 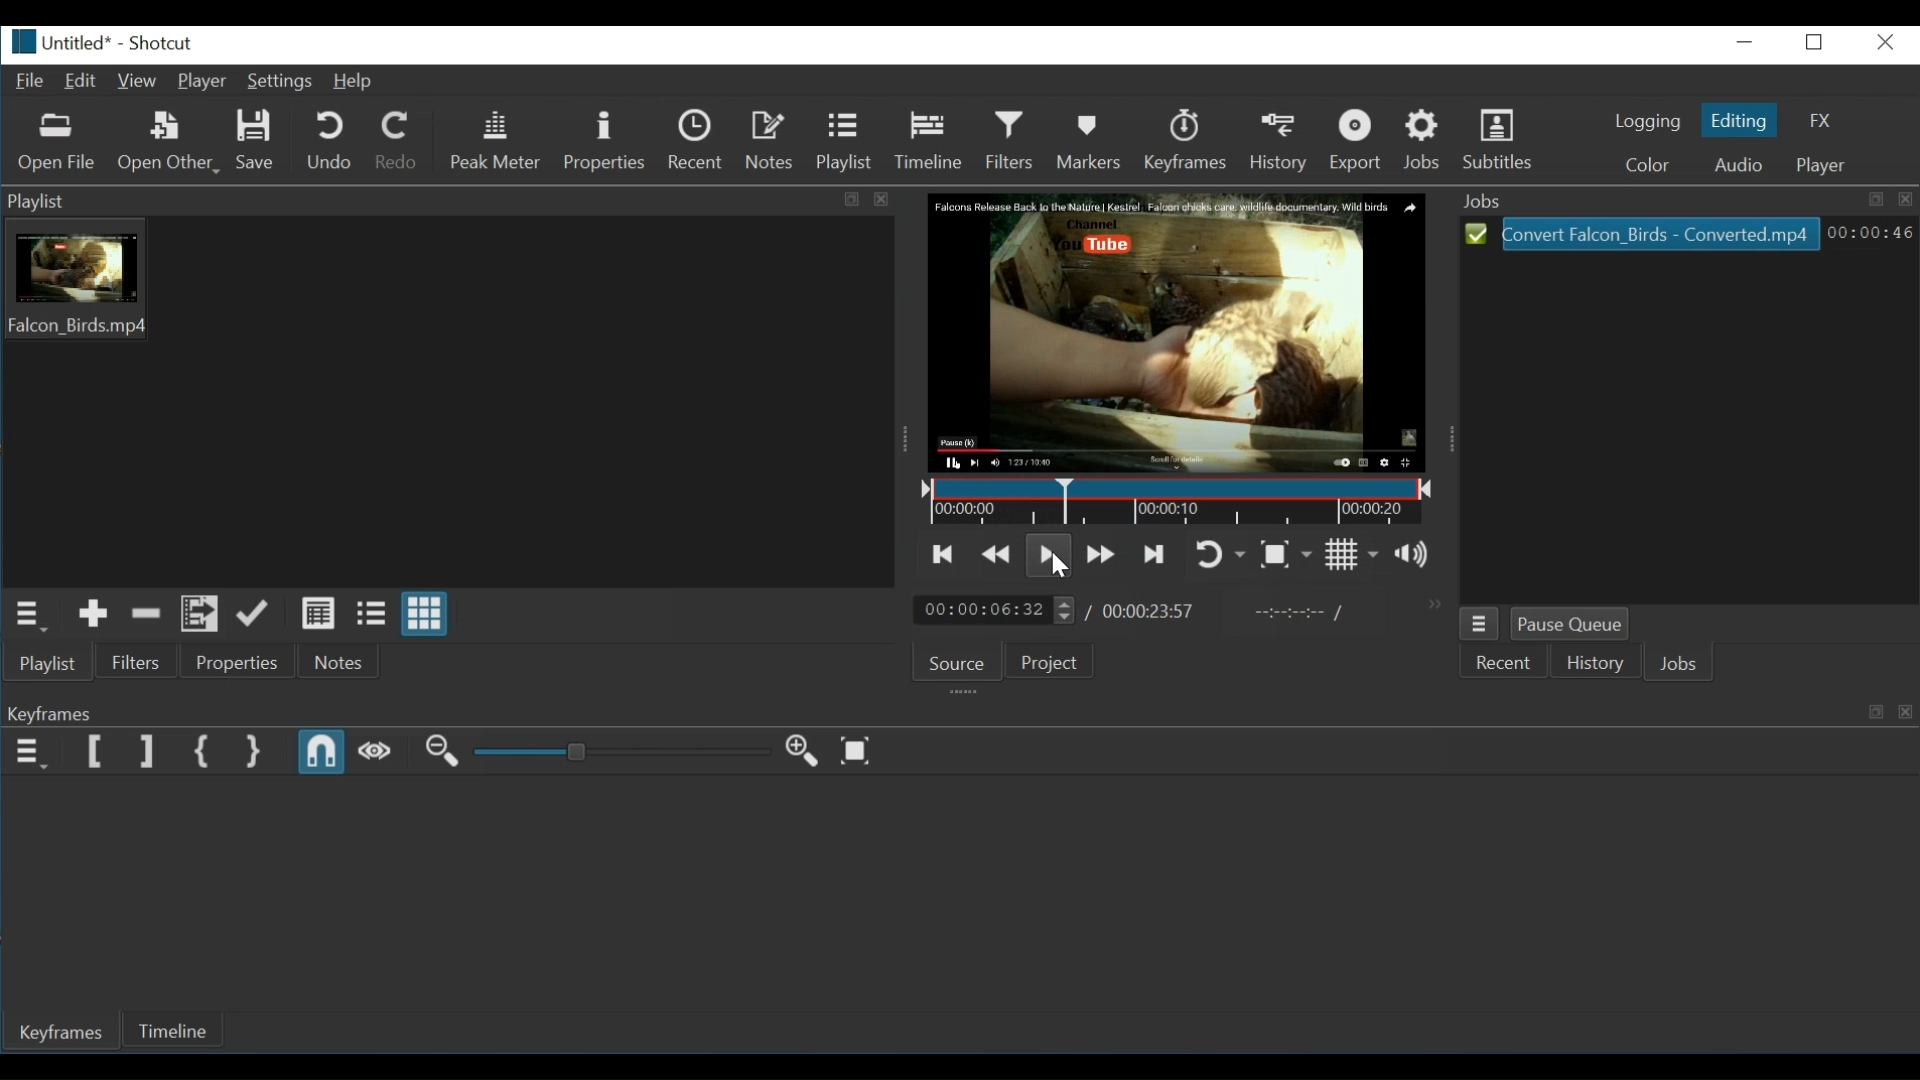 What do you see at coordinates (93, 750) in the screenshot?
I see `Set Keyframe Start` at bounding box center [93, 750].